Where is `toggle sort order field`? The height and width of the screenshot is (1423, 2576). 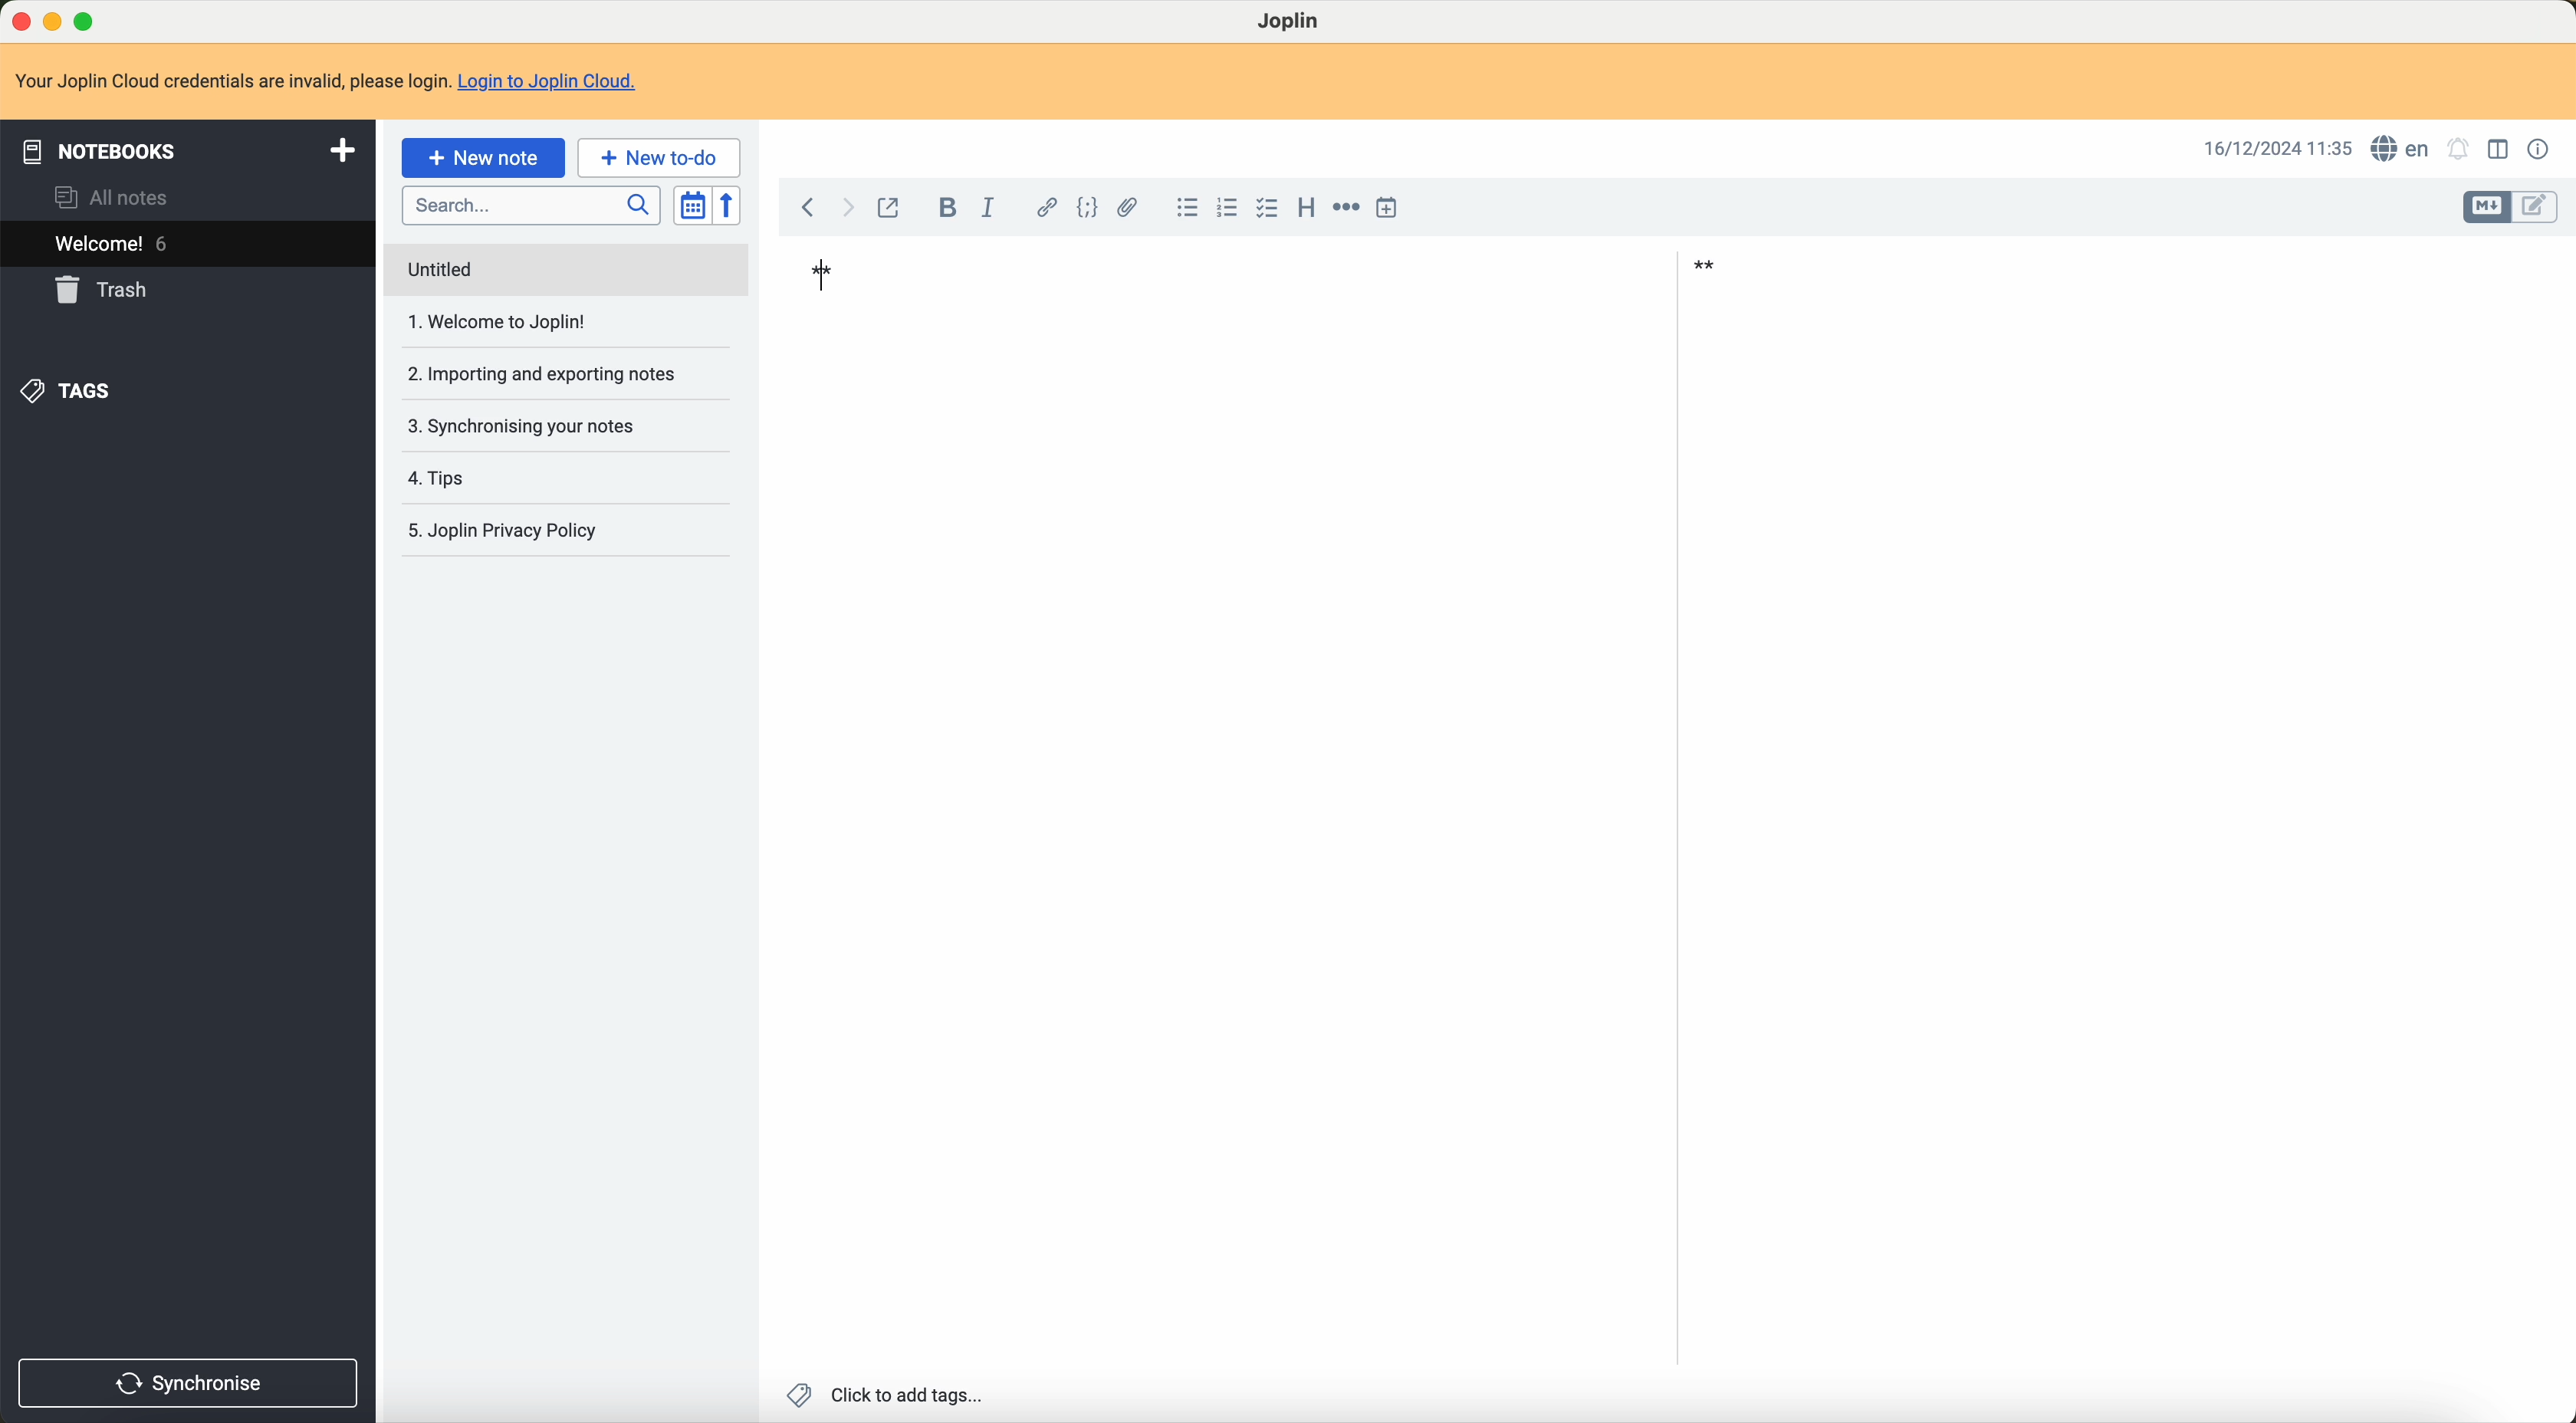 toggle sort order field is located at coordinates (689, 207).